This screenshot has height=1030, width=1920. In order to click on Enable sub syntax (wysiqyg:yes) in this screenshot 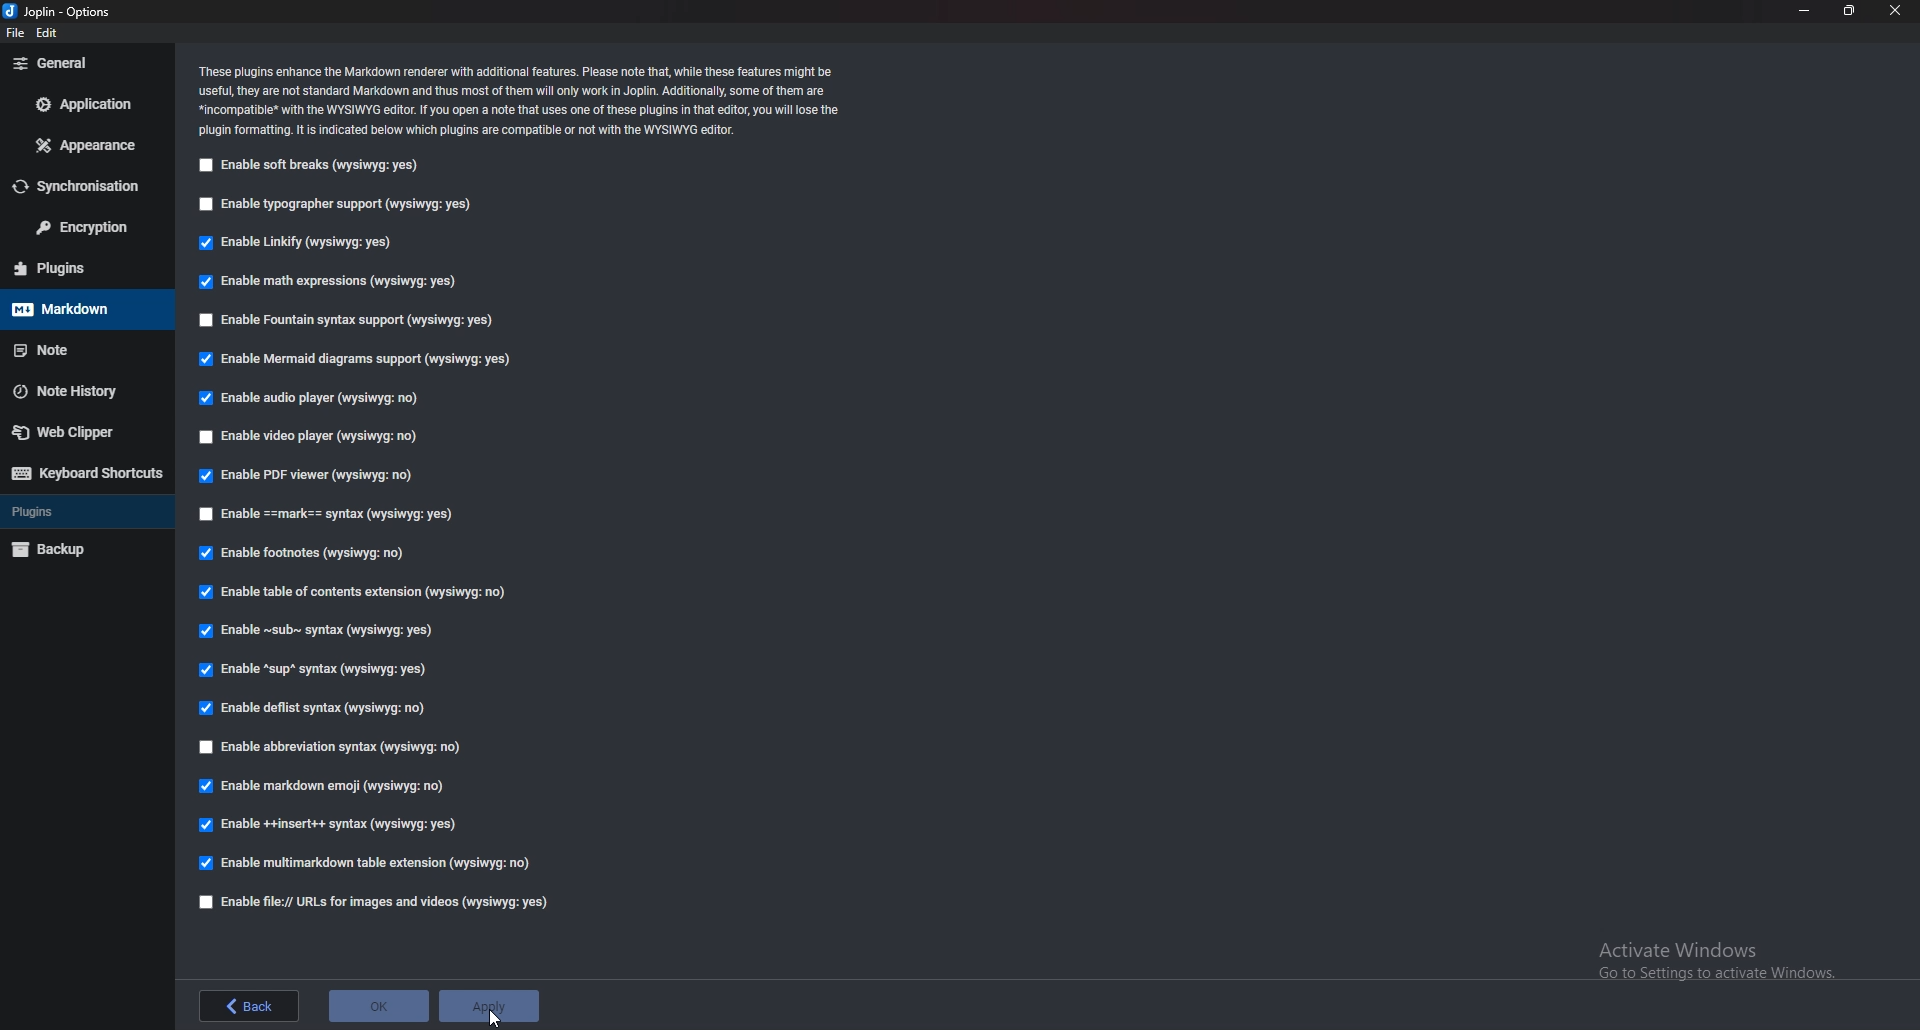, I will do `click(320, 633)`.